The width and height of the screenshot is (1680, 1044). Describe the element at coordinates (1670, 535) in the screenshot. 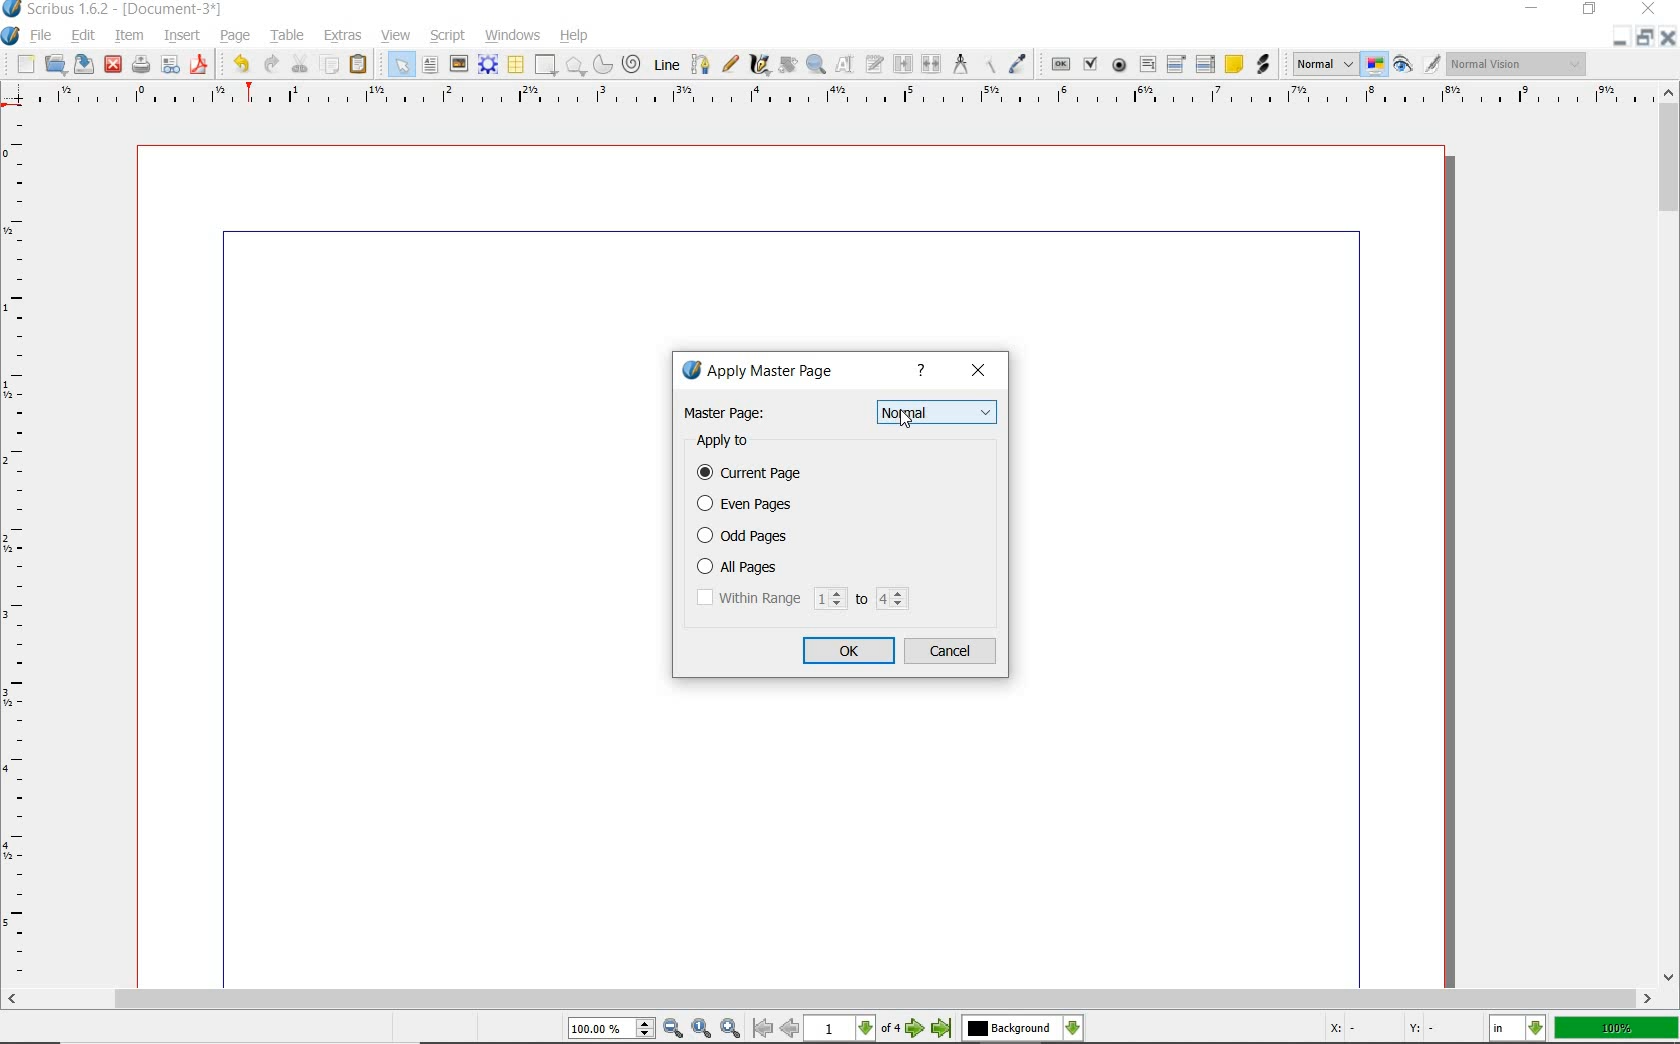

I see `scrollbar` at that location.